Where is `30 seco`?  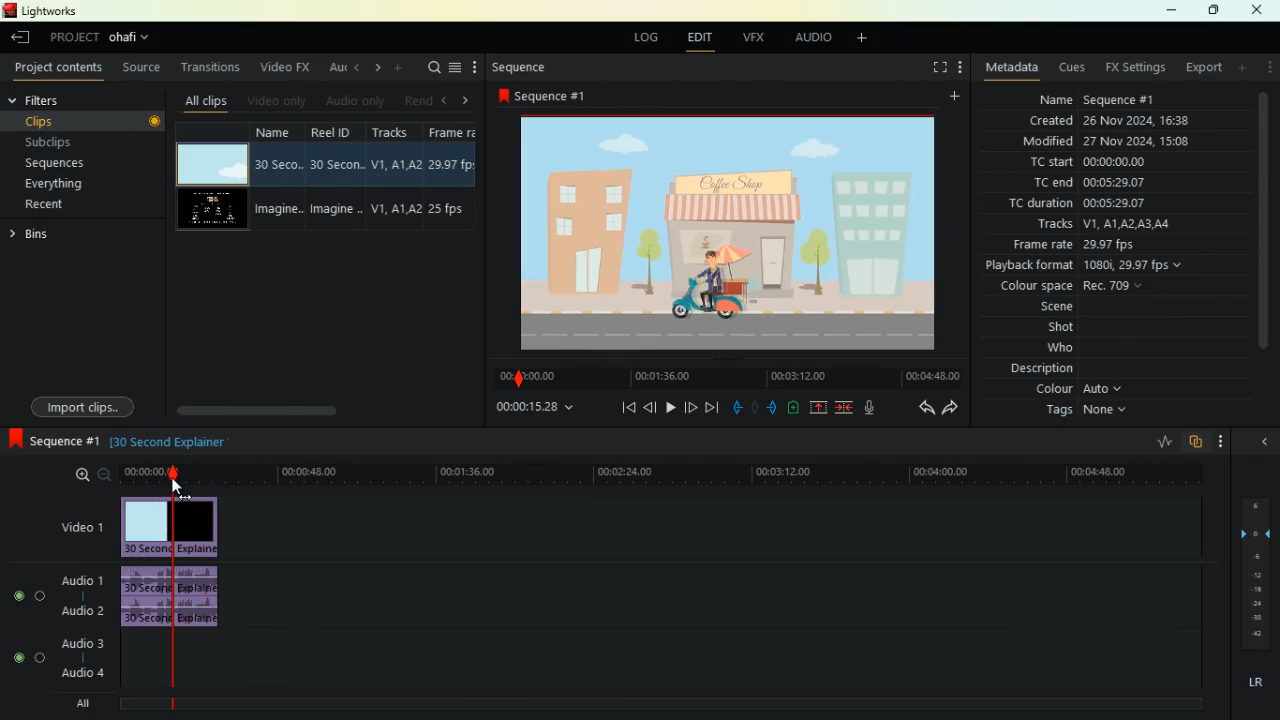
30 seco is located at coordinates (336, 165).